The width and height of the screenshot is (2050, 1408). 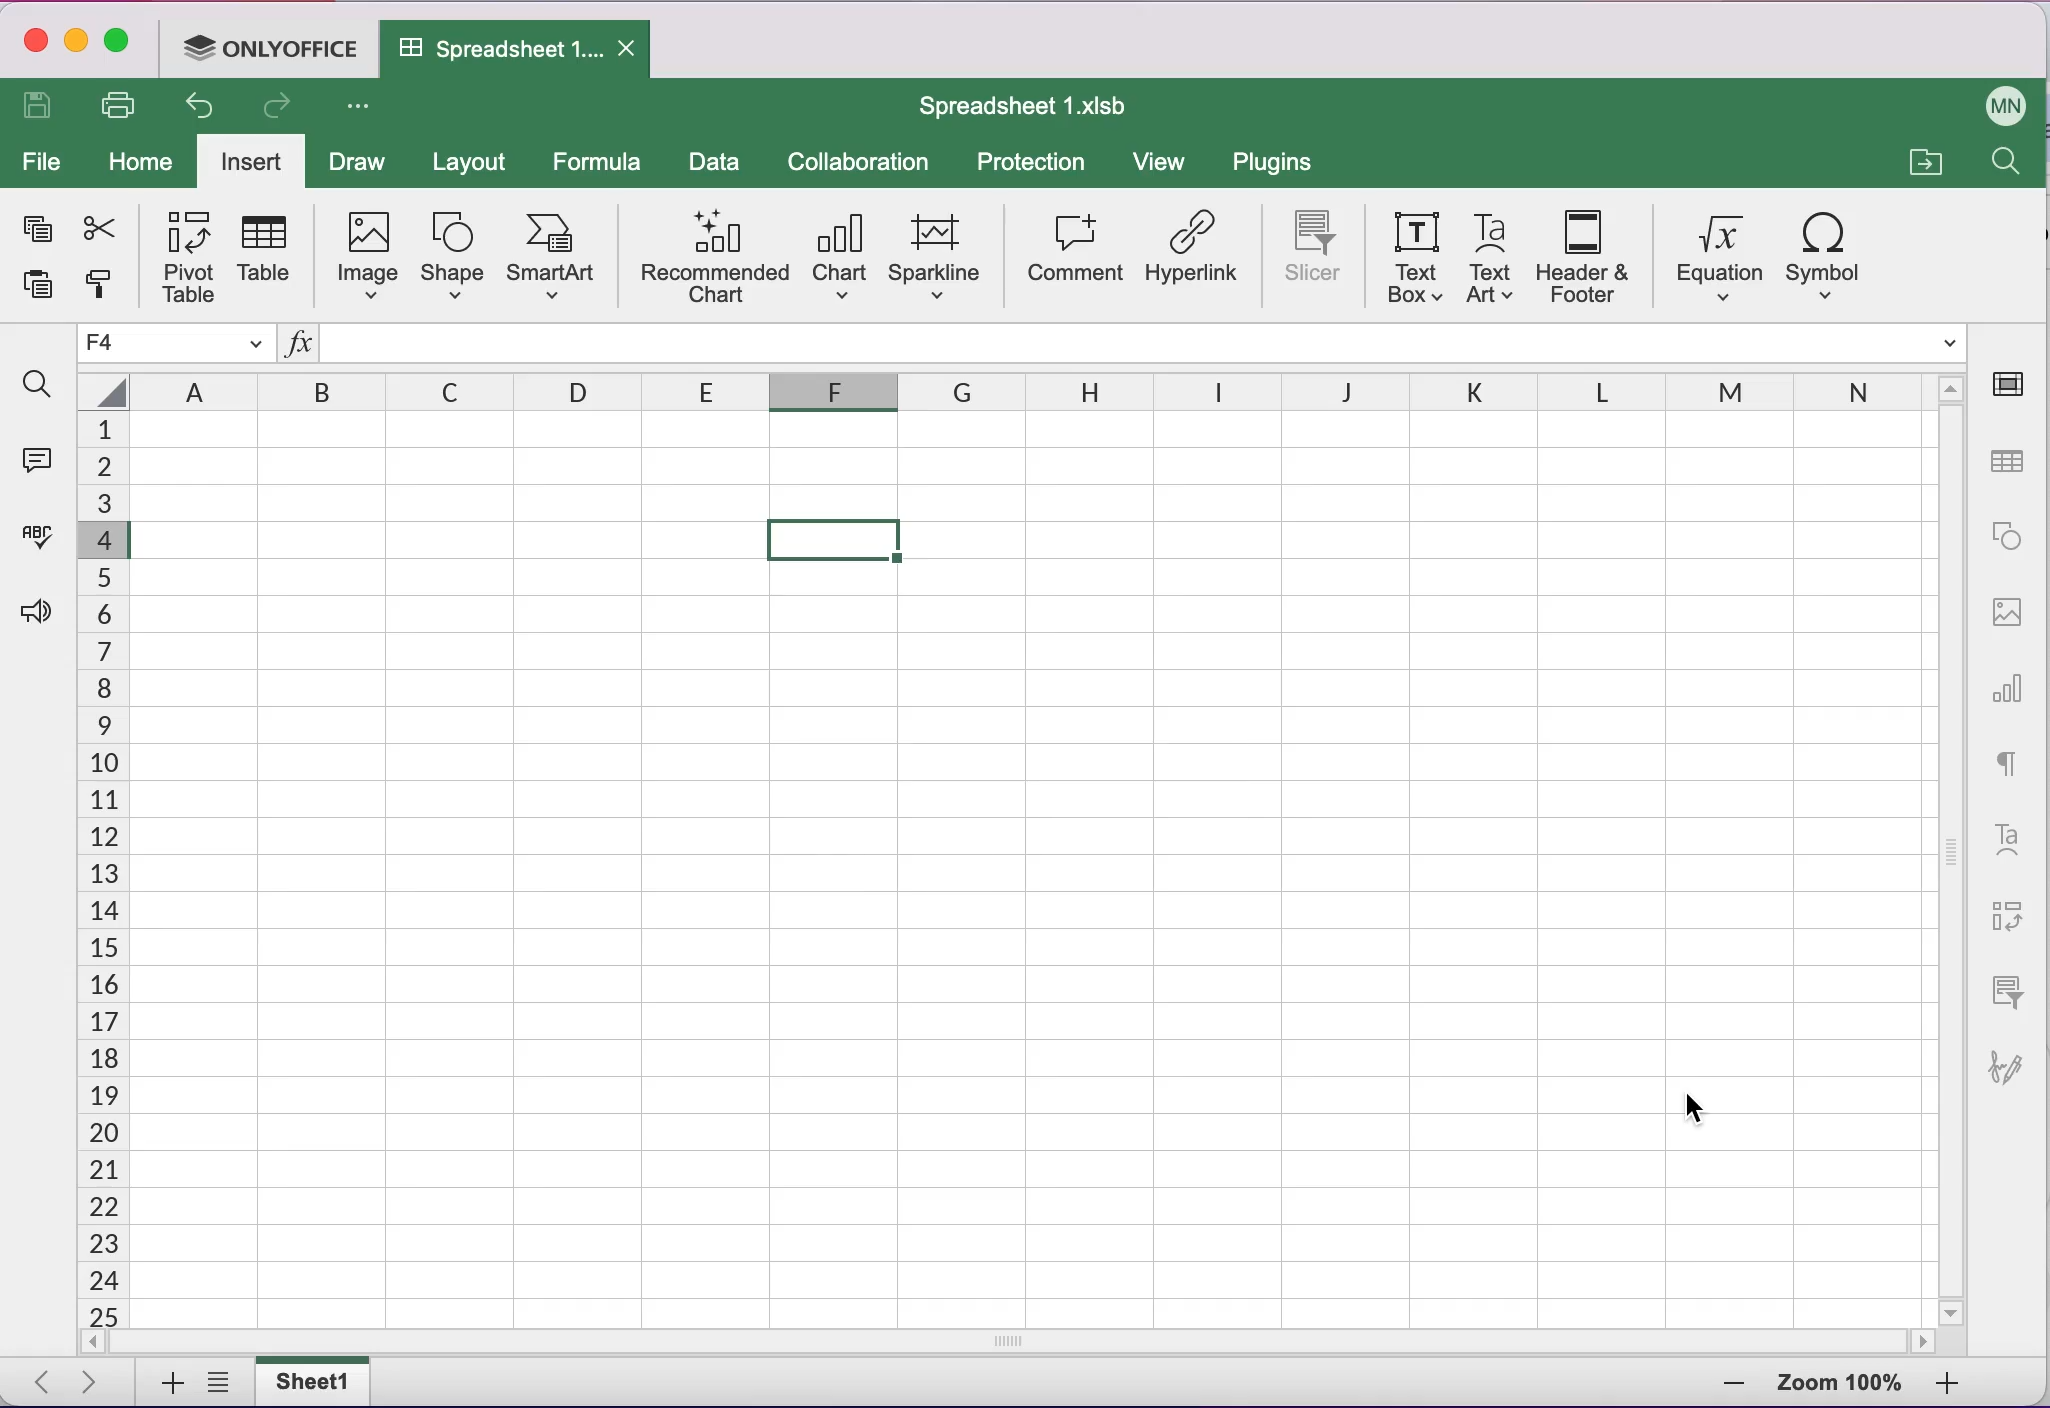 I want to click on draw, so click(x=355, y=160).